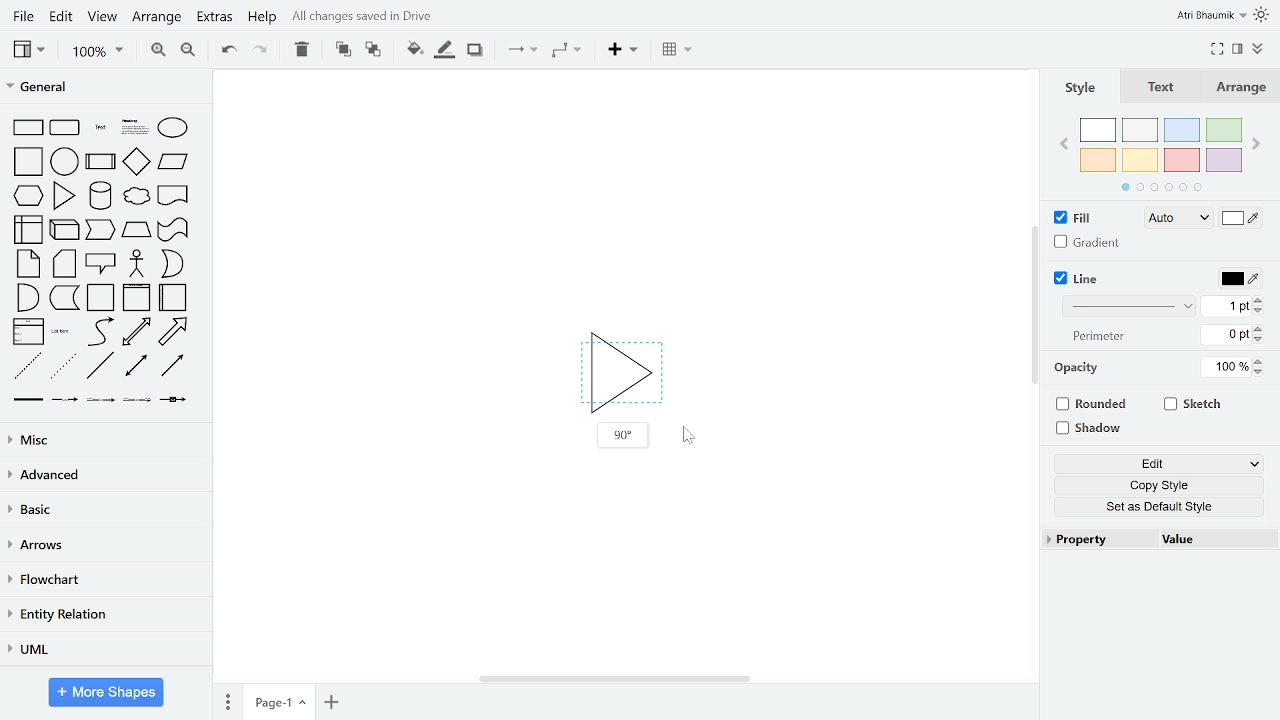 This screenshot has width=1280, height=720. What do you see at coordinates (27, 367) in the screenshot?
I see `dashed line` at bounding box center [27, 367].